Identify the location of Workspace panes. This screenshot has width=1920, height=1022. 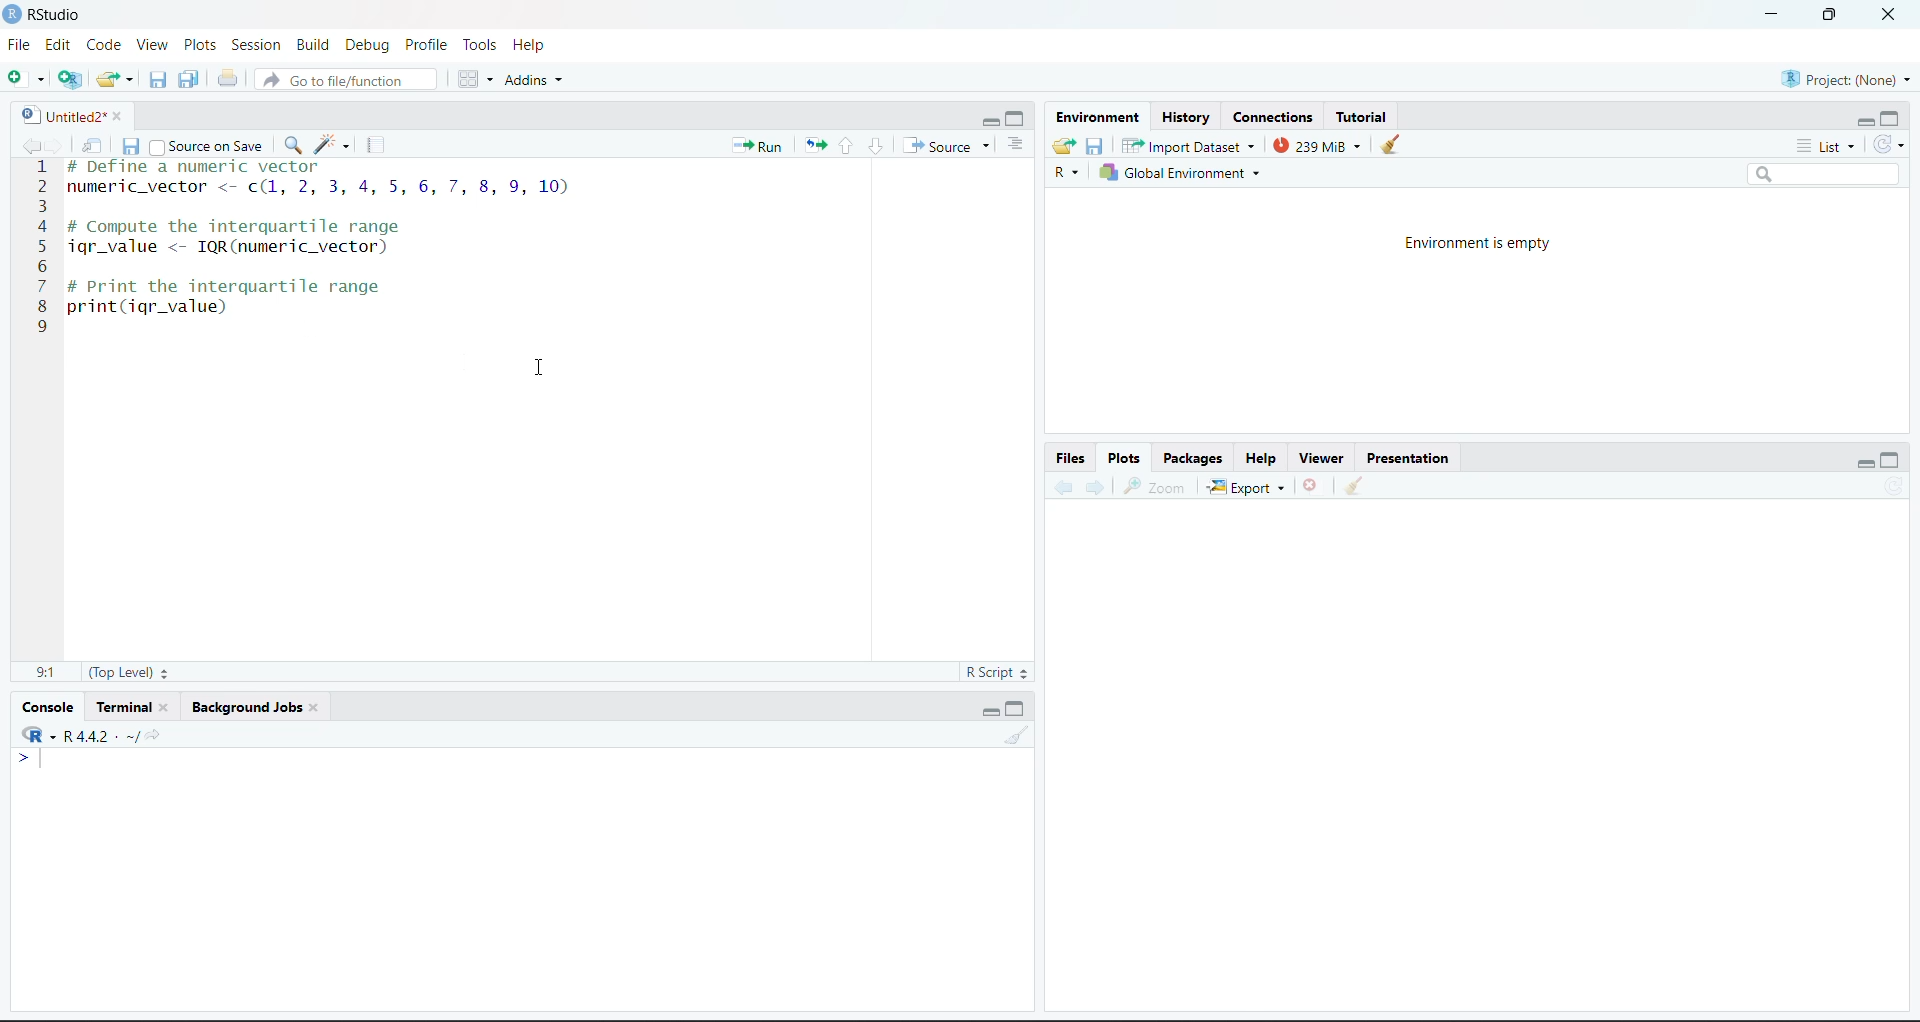
(470, 77).